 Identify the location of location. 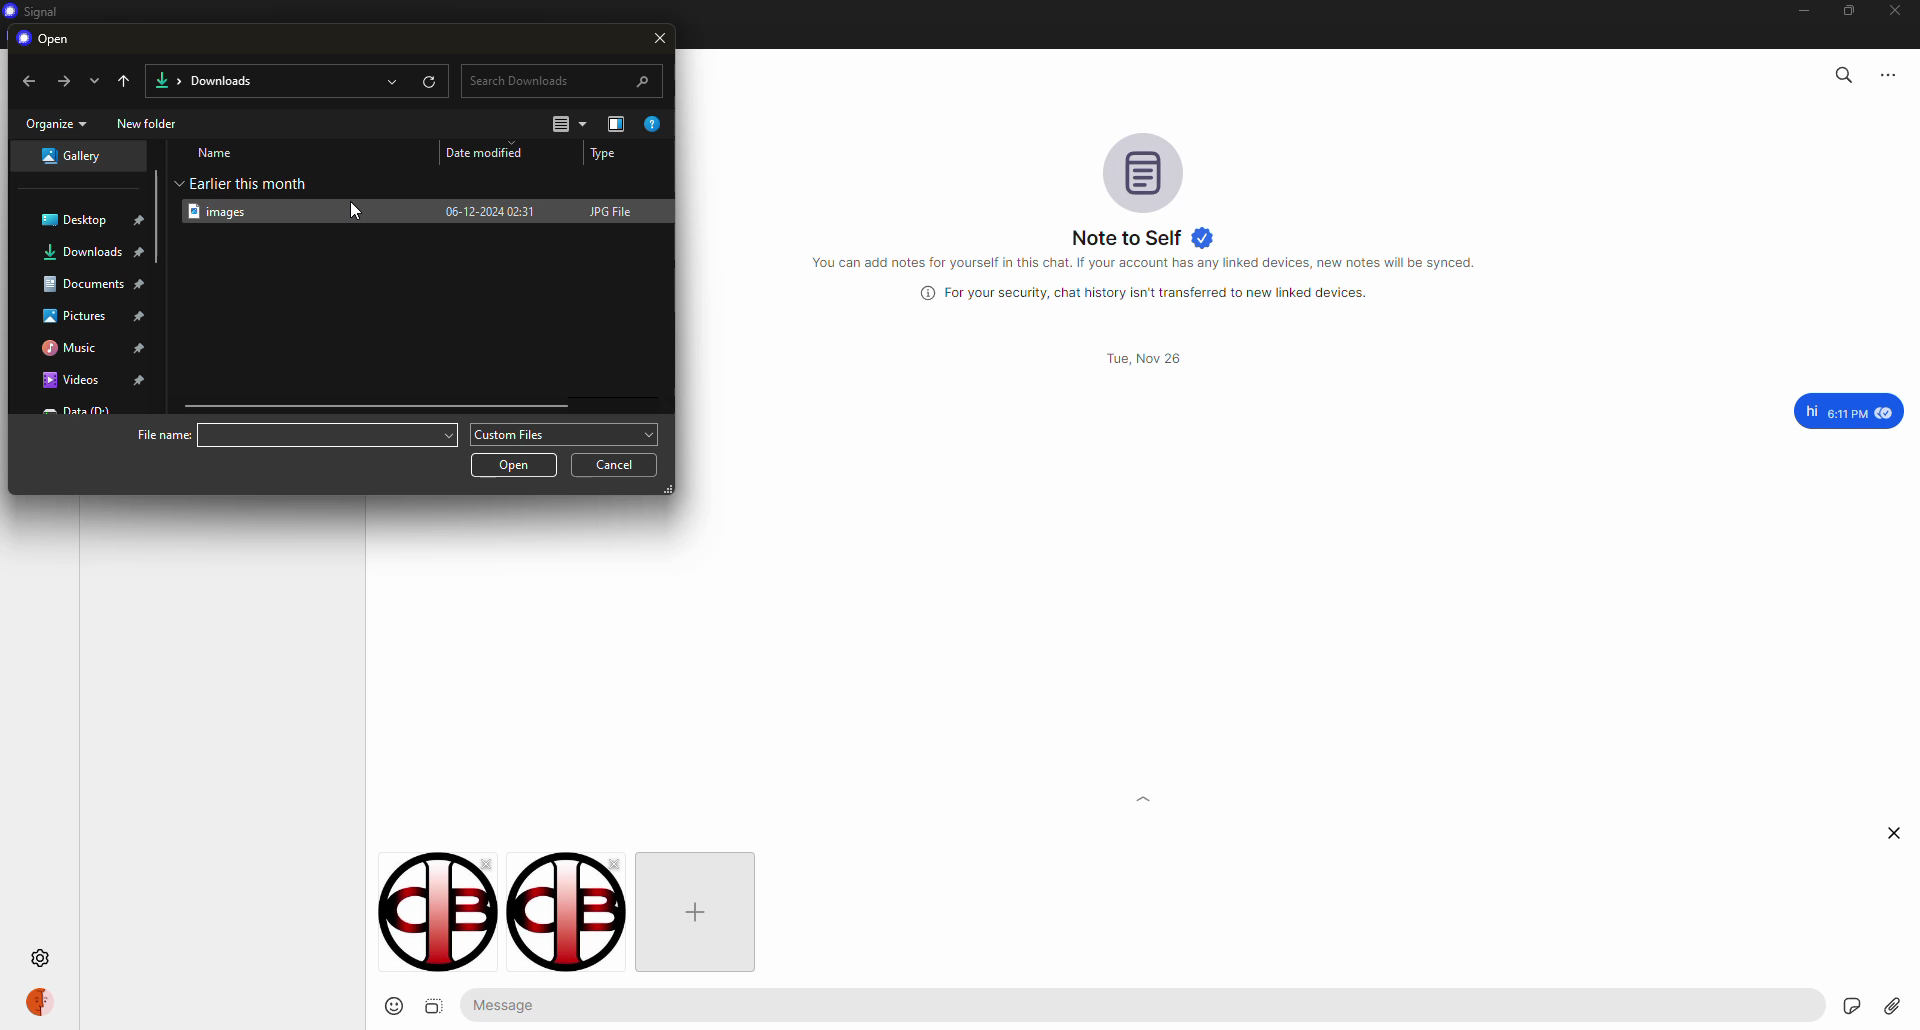
(69, 382).